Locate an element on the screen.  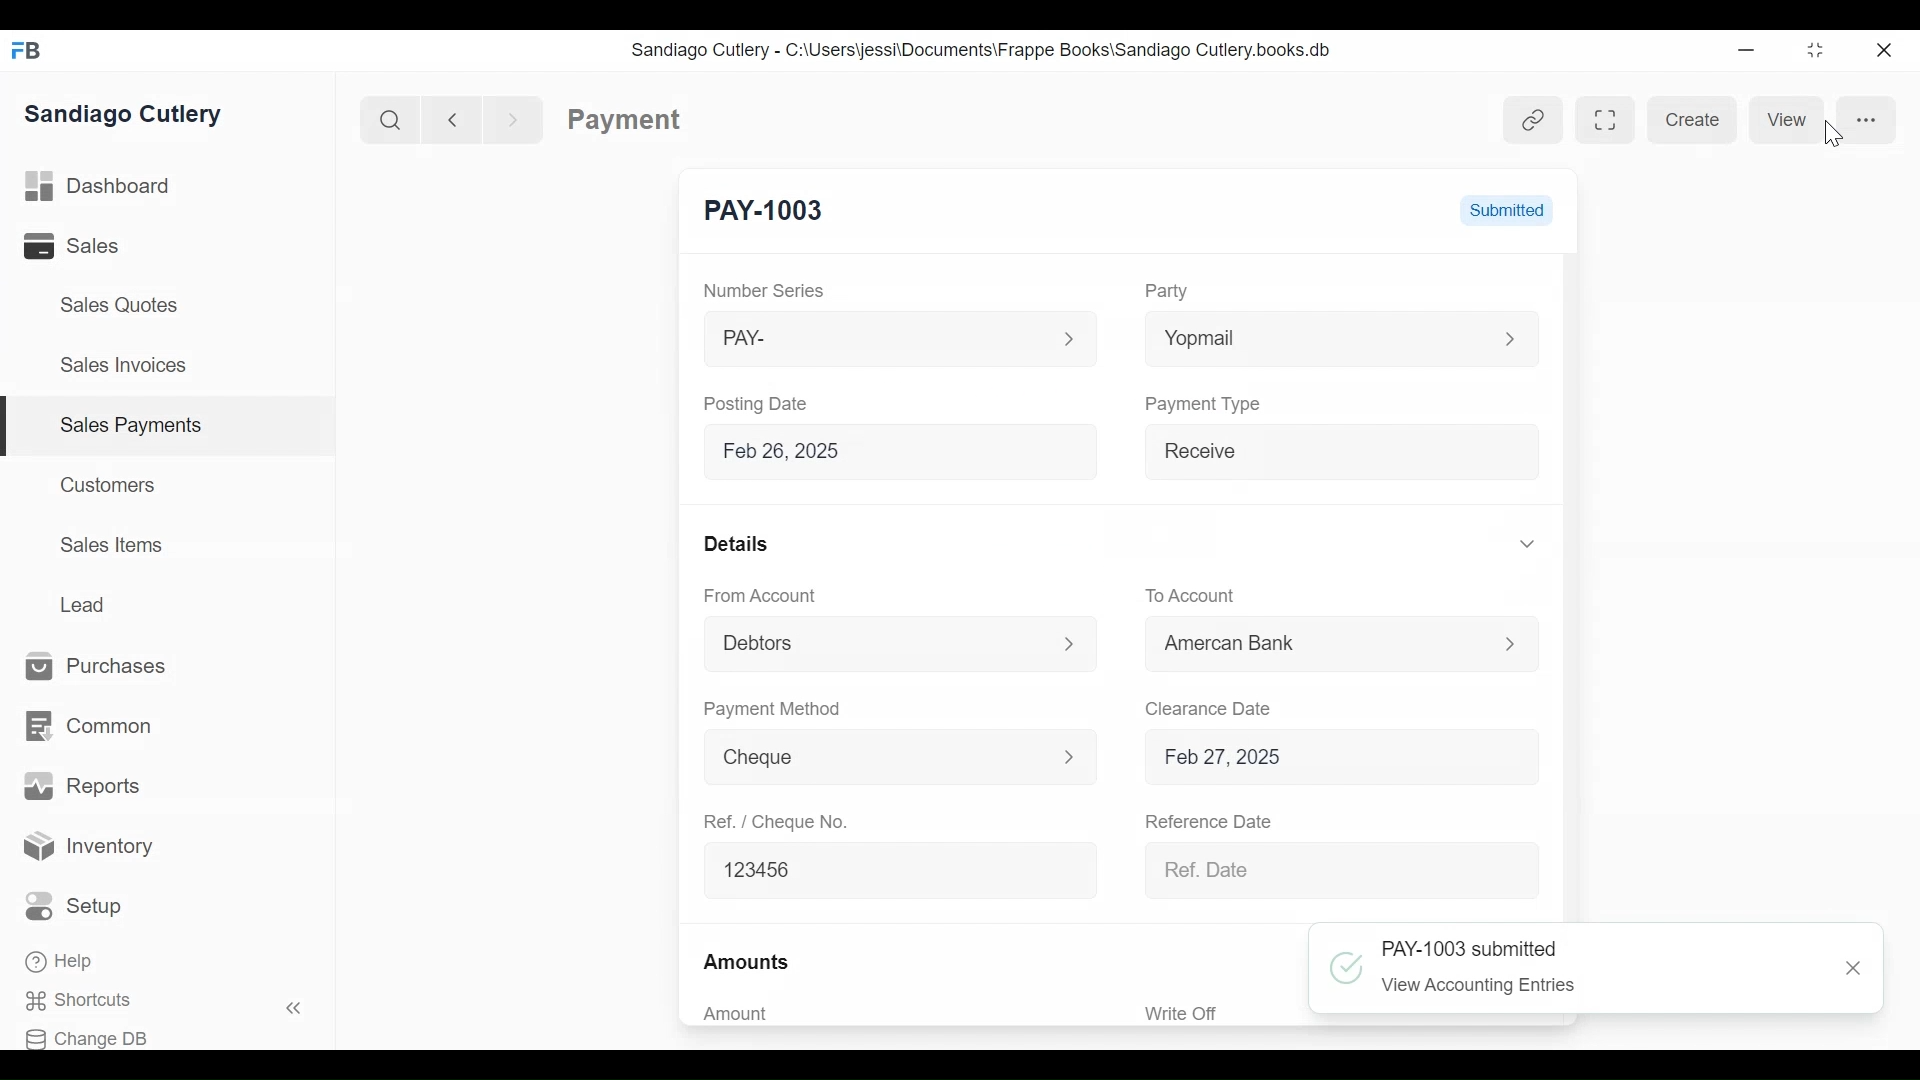
Ref Date is located at coordinates (1344, 870).